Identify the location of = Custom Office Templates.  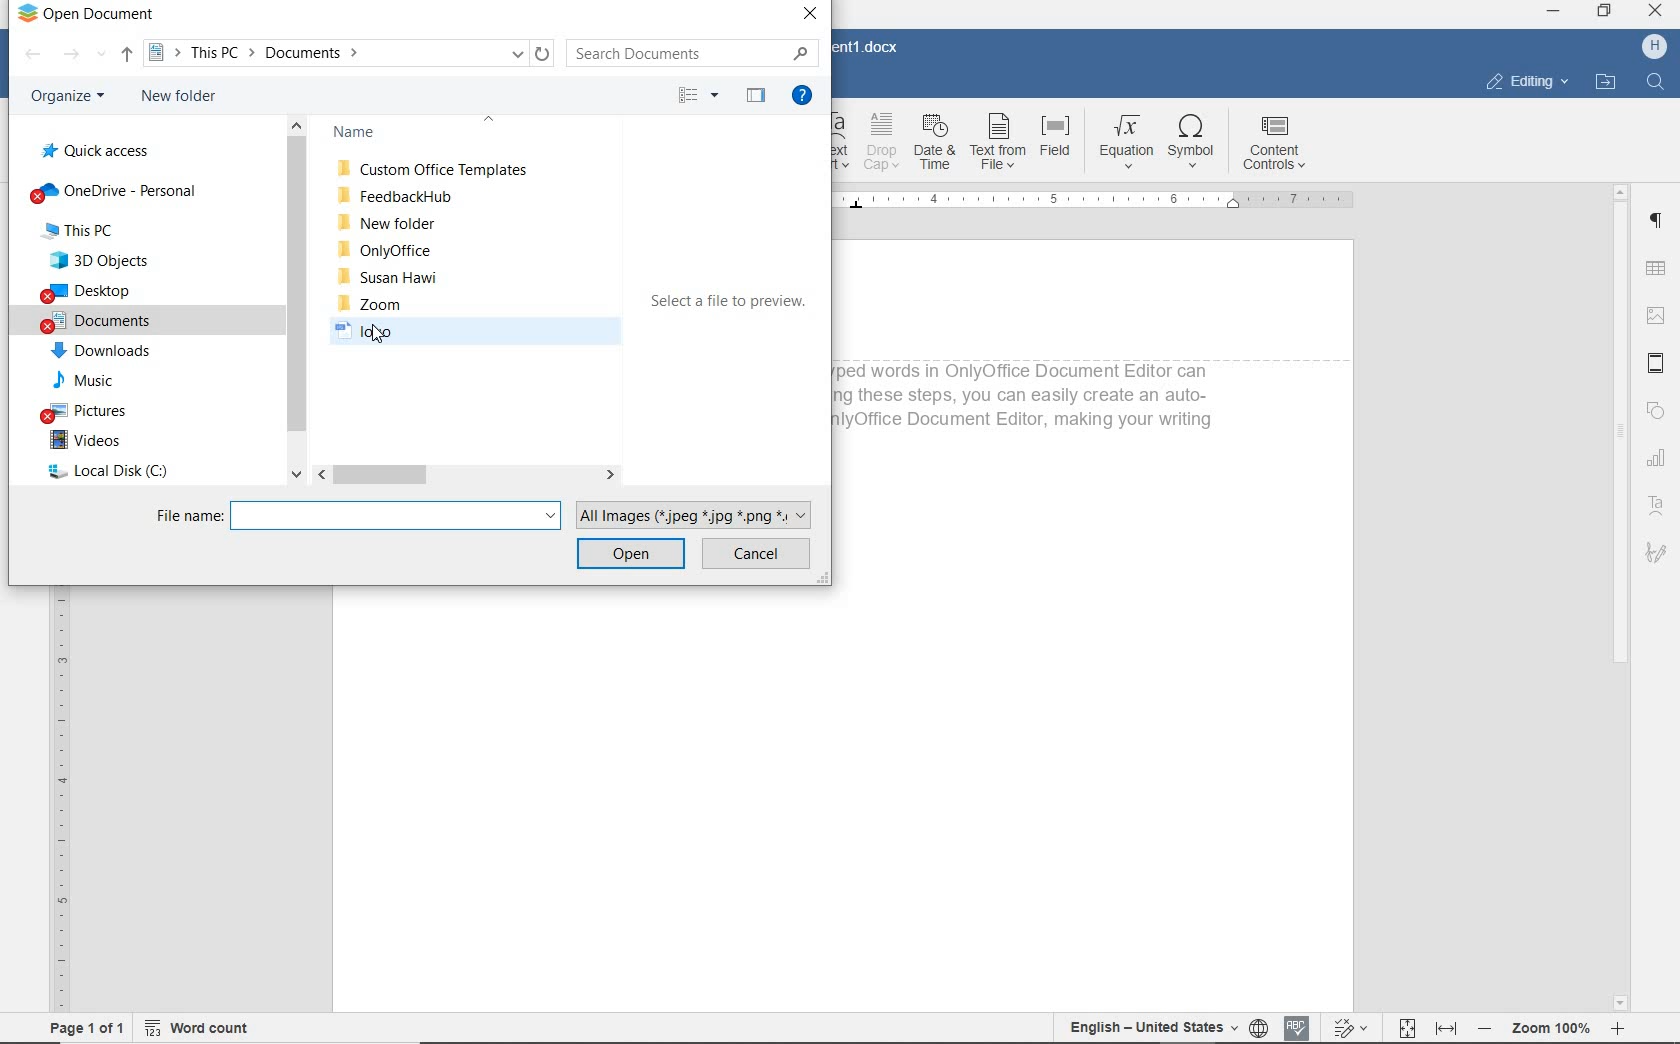
(436, 170).